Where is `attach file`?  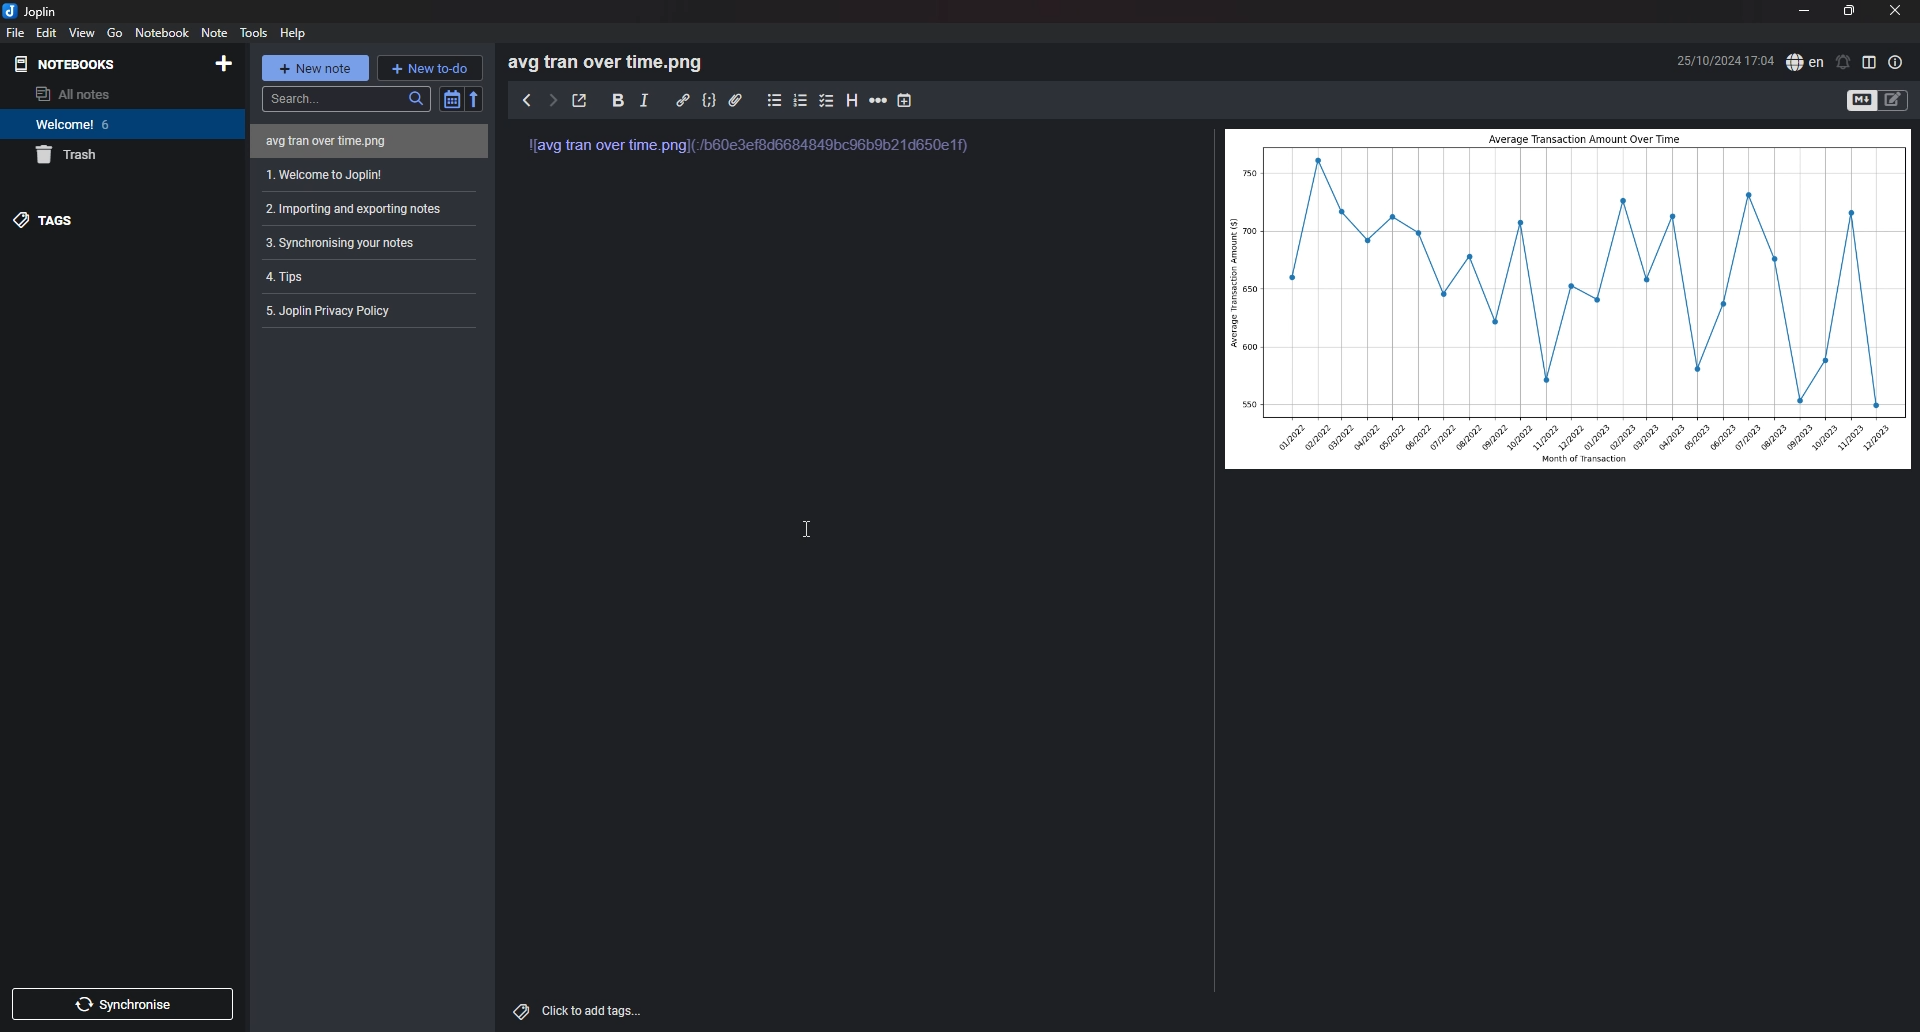 attach file is located at coordinates (735, 99).